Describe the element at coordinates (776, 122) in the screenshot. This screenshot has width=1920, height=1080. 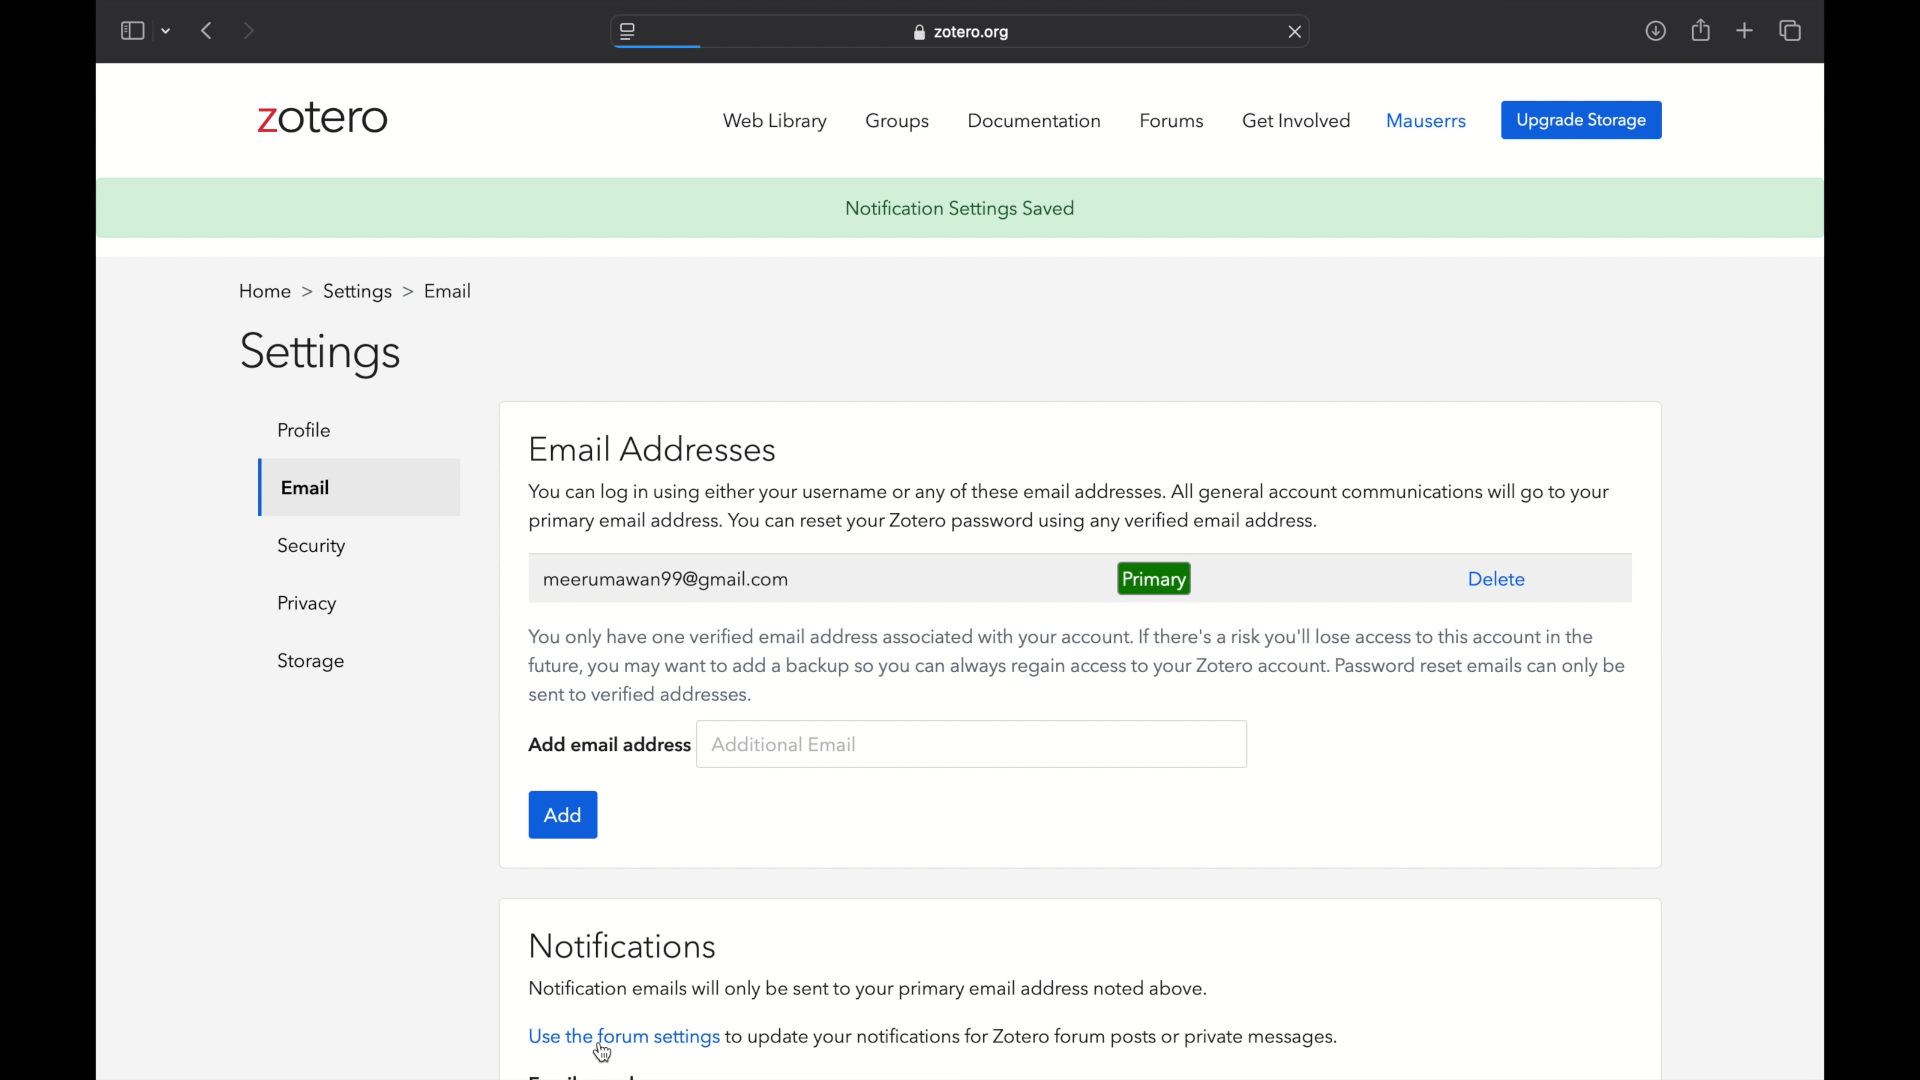
I see `web library` at that location.